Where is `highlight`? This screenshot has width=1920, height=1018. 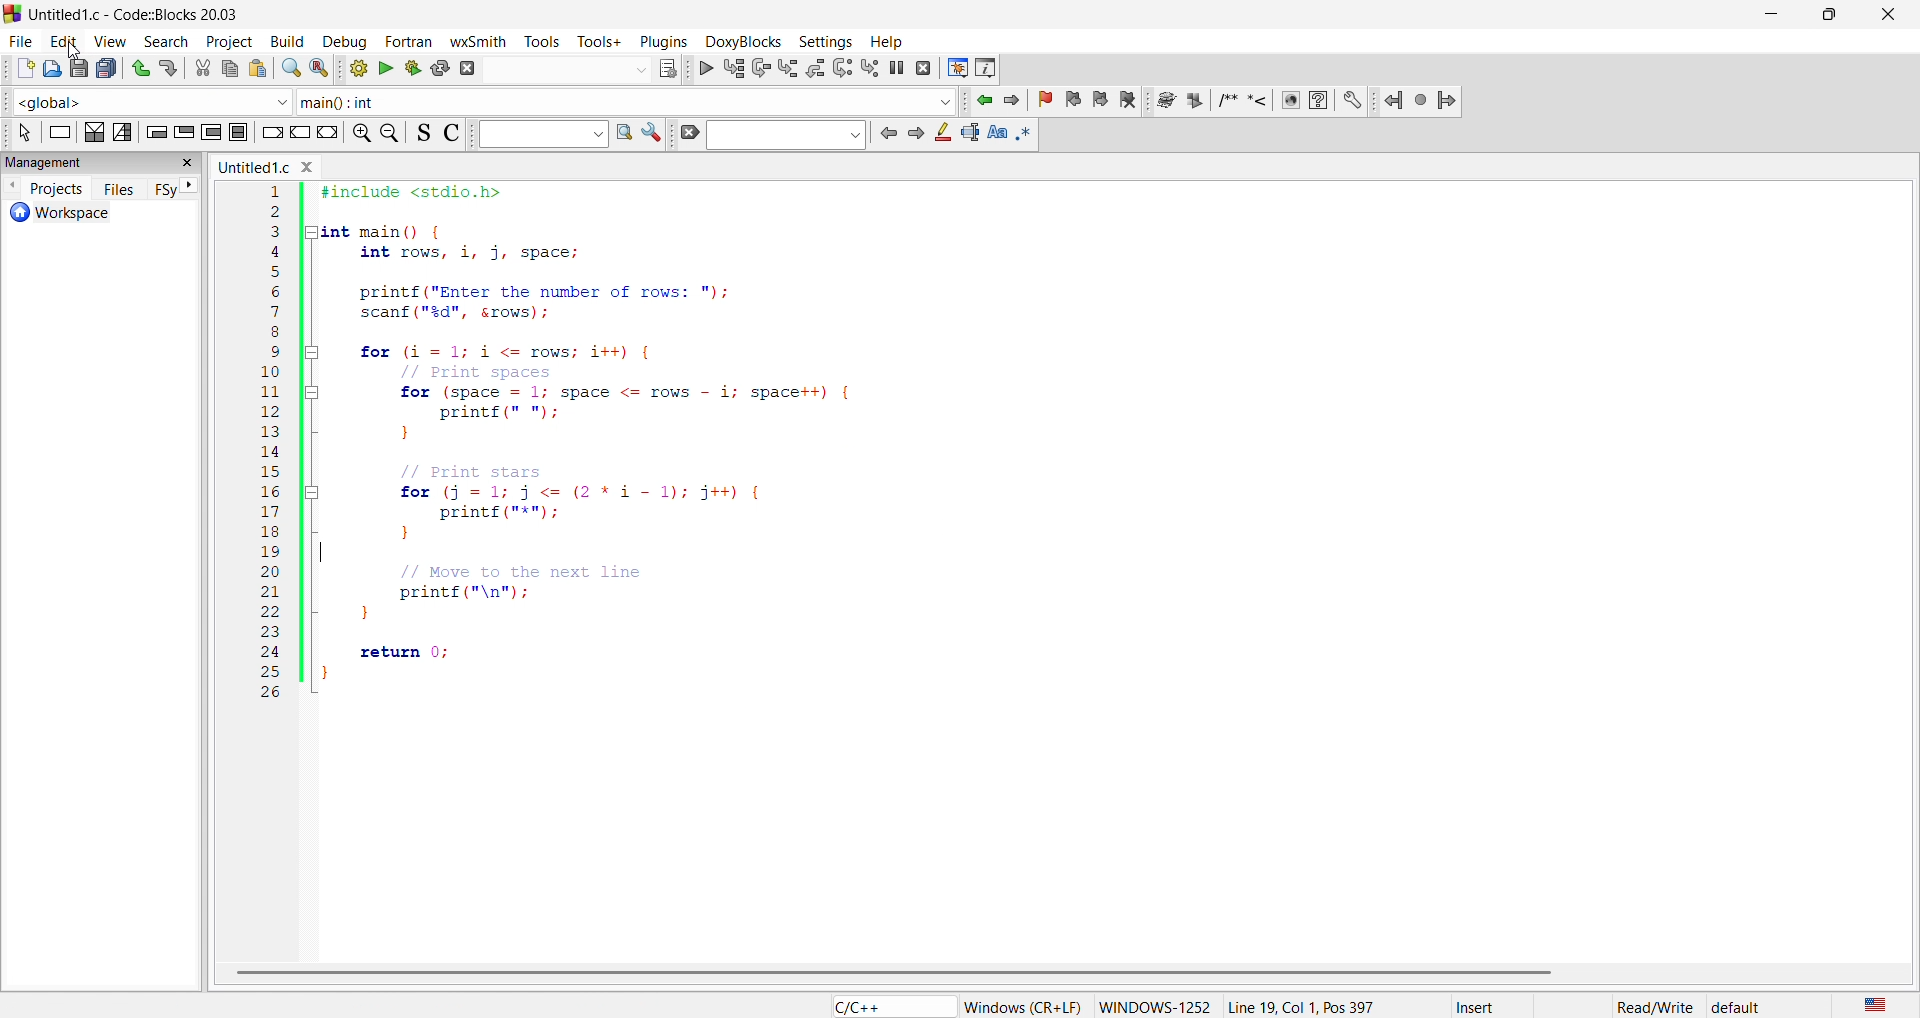
highlight is located at coordinates (940, 135).